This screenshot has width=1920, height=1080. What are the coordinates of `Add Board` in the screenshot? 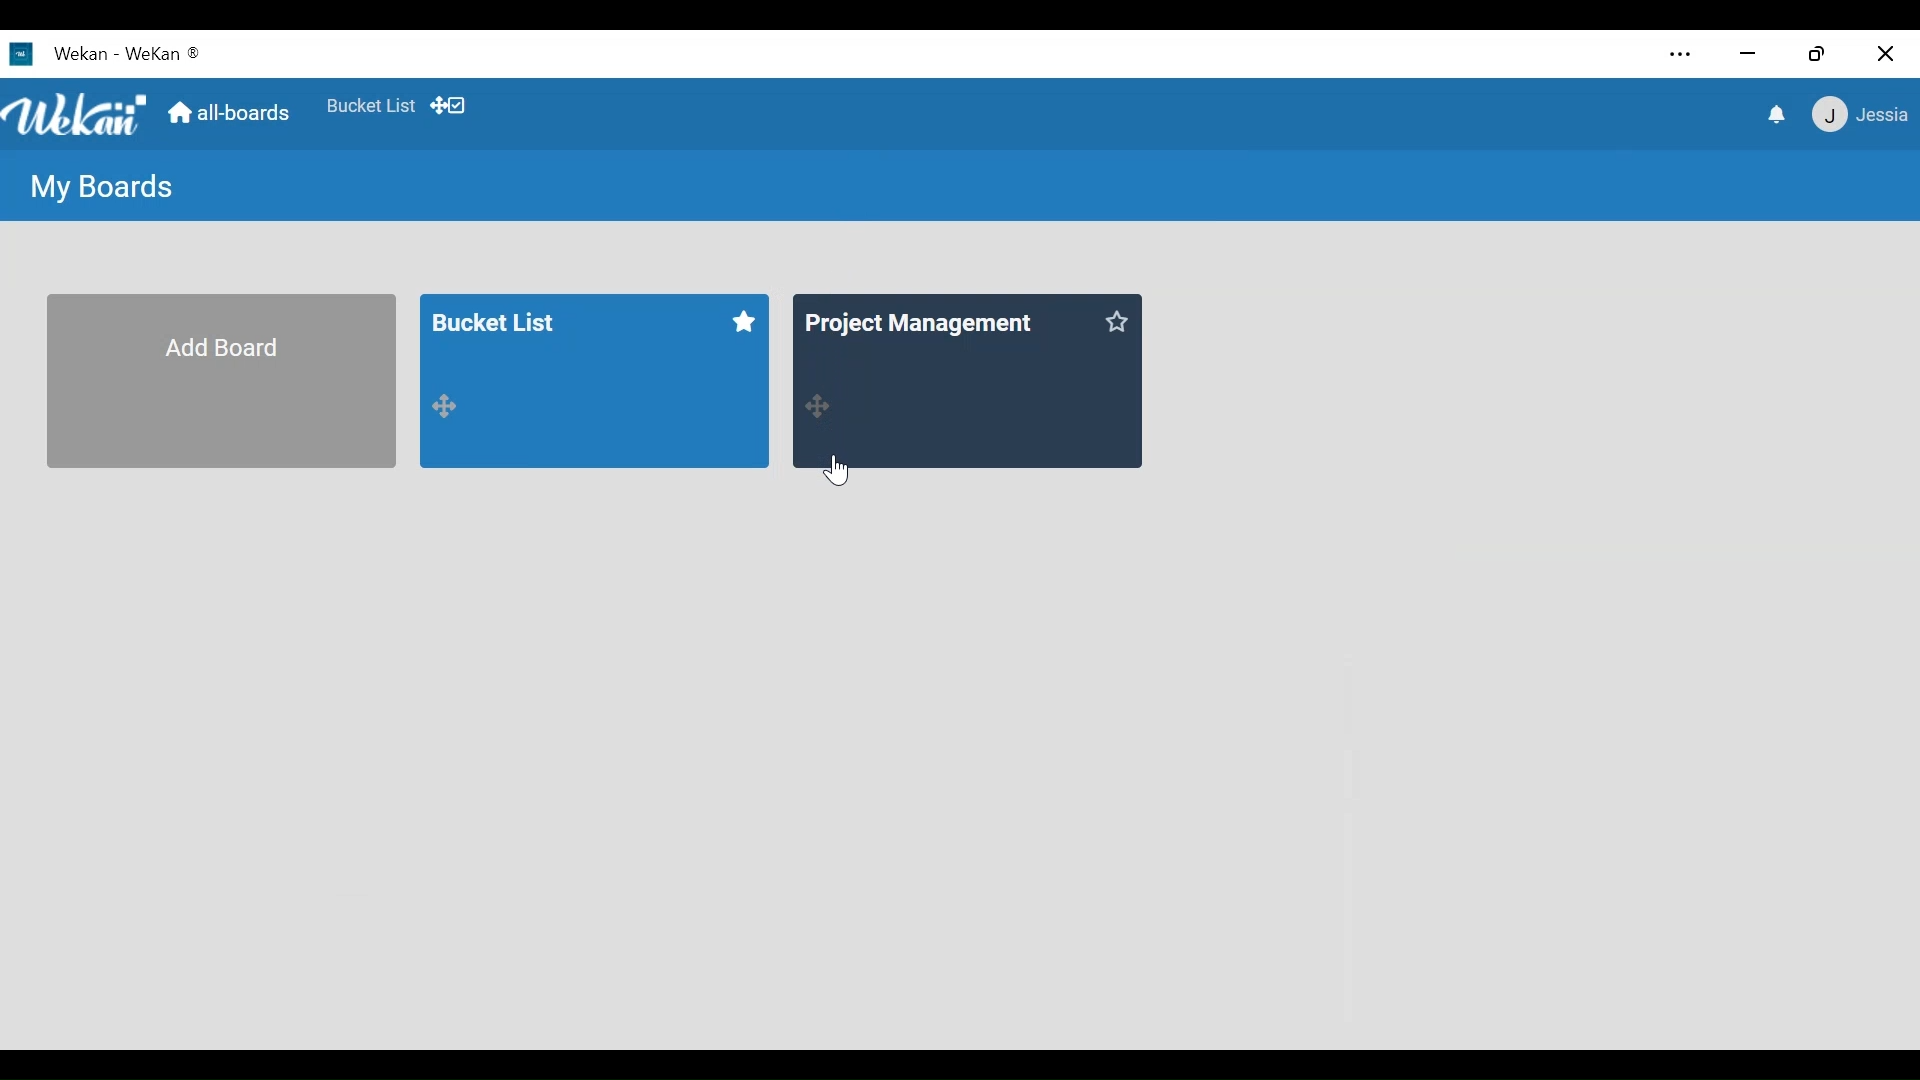 It's located at (220, 380).